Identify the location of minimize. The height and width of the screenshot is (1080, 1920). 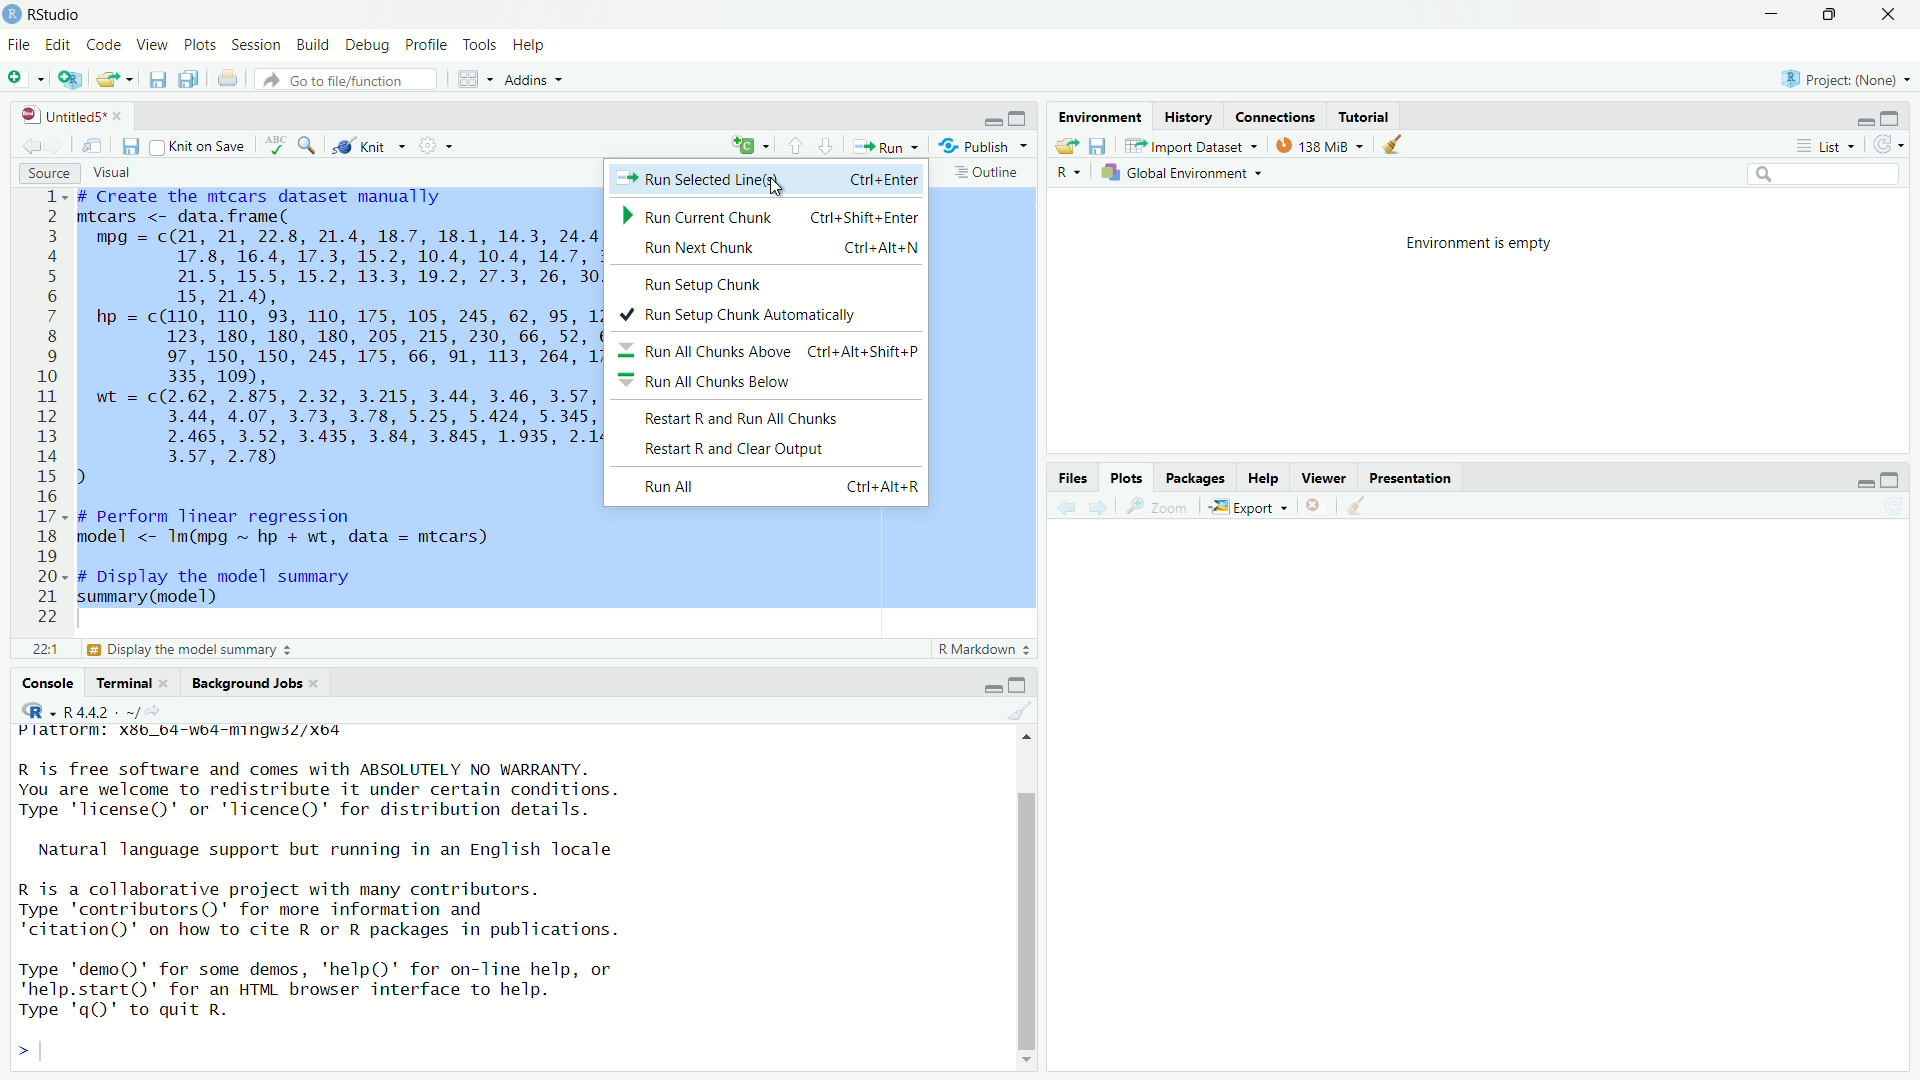
(1863, 122).